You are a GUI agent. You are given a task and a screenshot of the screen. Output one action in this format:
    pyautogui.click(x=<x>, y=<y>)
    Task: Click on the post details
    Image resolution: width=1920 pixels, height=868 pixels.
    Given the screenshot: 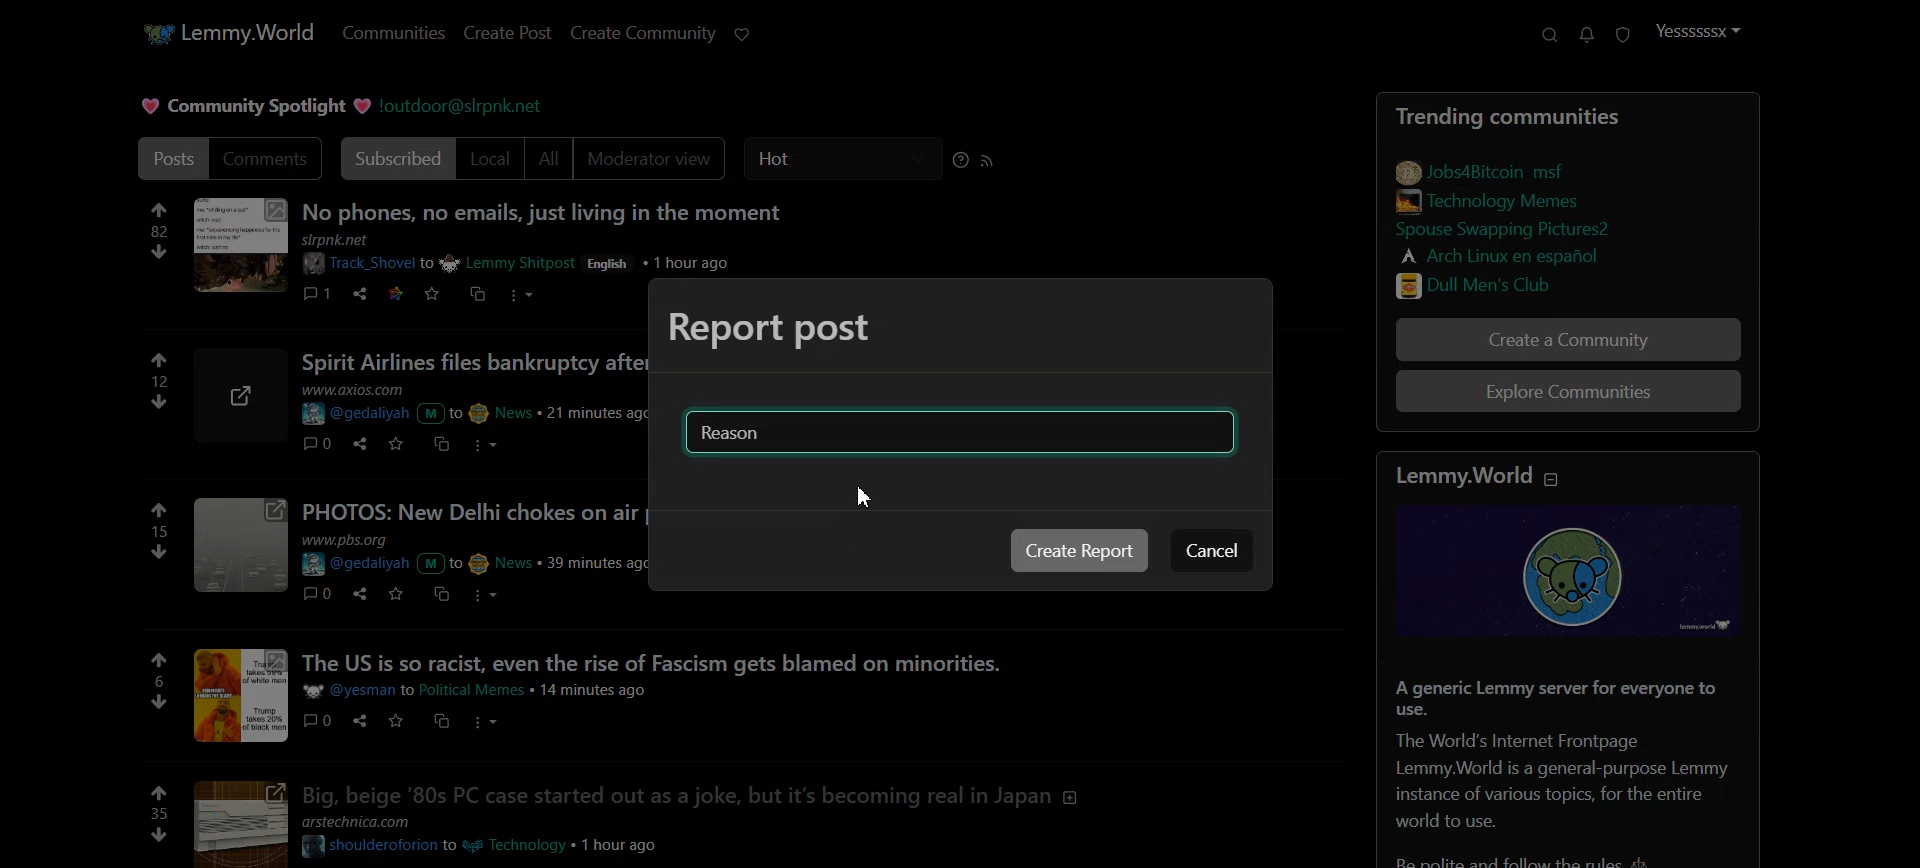 What is the action you would take?
    pyautogui.click(x=487, y=690)
    